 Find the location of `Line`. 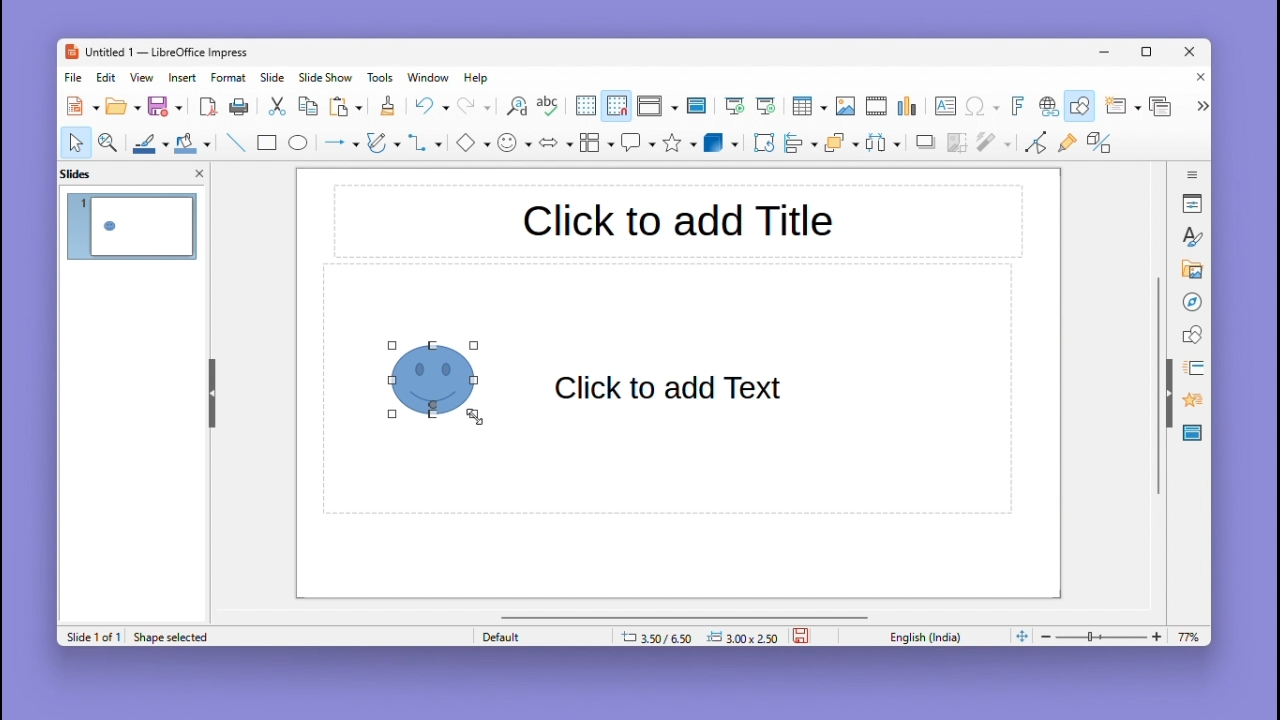

Line is located at coordinates (234, 142).